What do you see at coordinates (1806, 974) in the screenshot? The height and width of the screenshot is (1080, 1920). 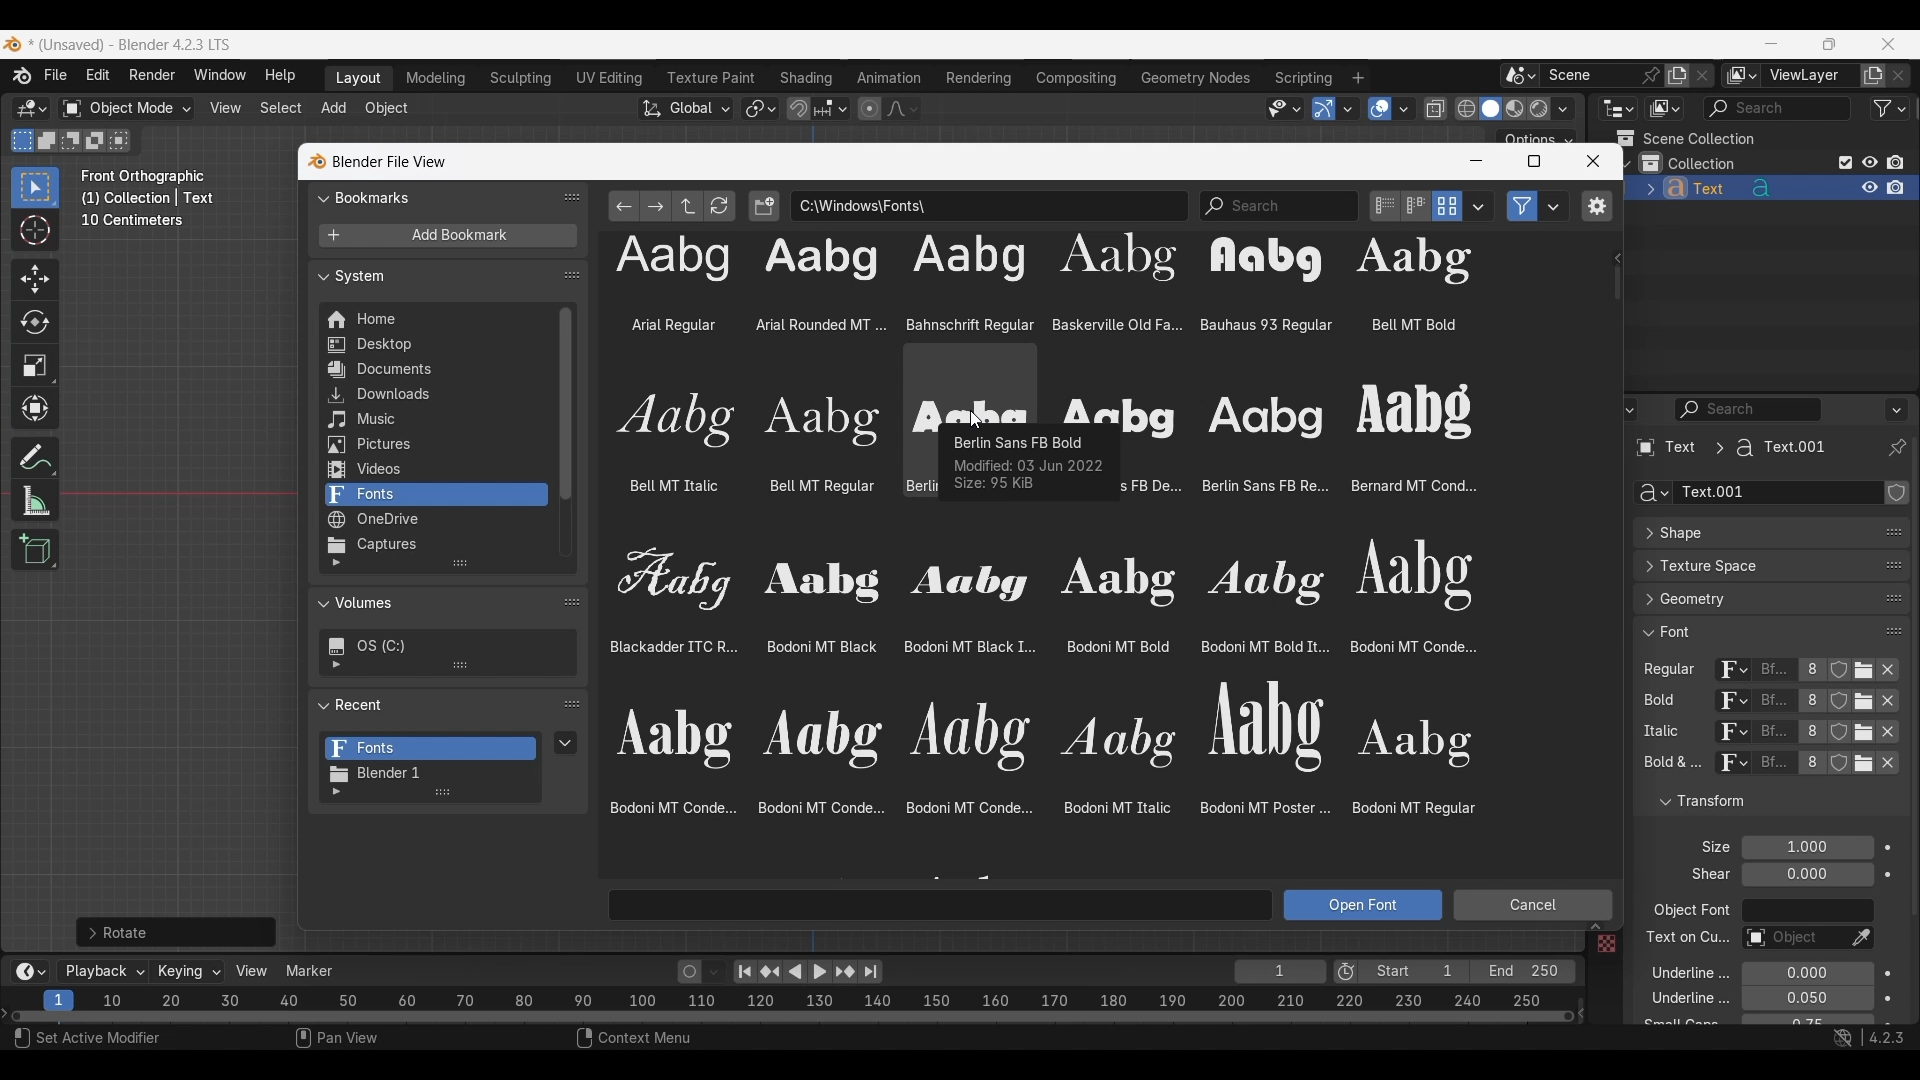 I see `Underline position` at bounding box center [1806, 974].